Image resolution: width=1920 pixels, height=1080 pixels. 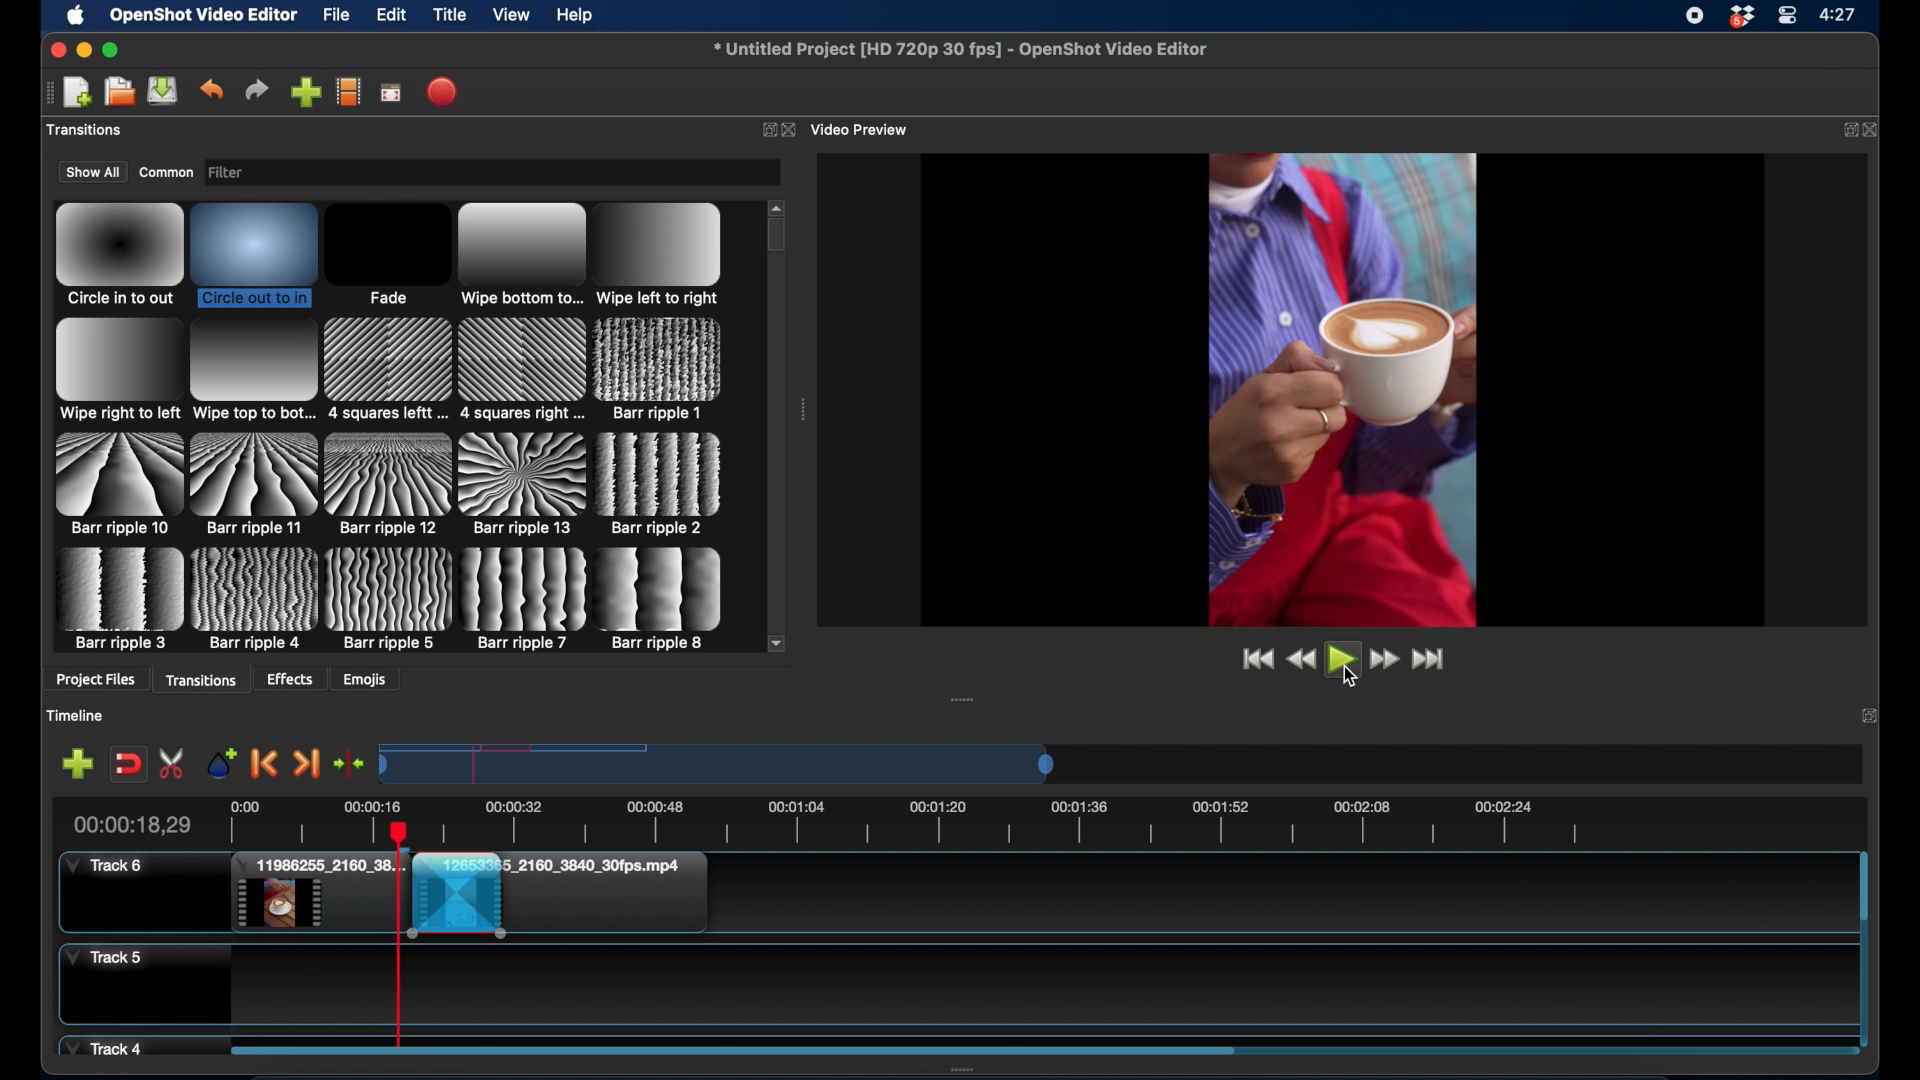 I want to click on common, so click(x=166, y=171).